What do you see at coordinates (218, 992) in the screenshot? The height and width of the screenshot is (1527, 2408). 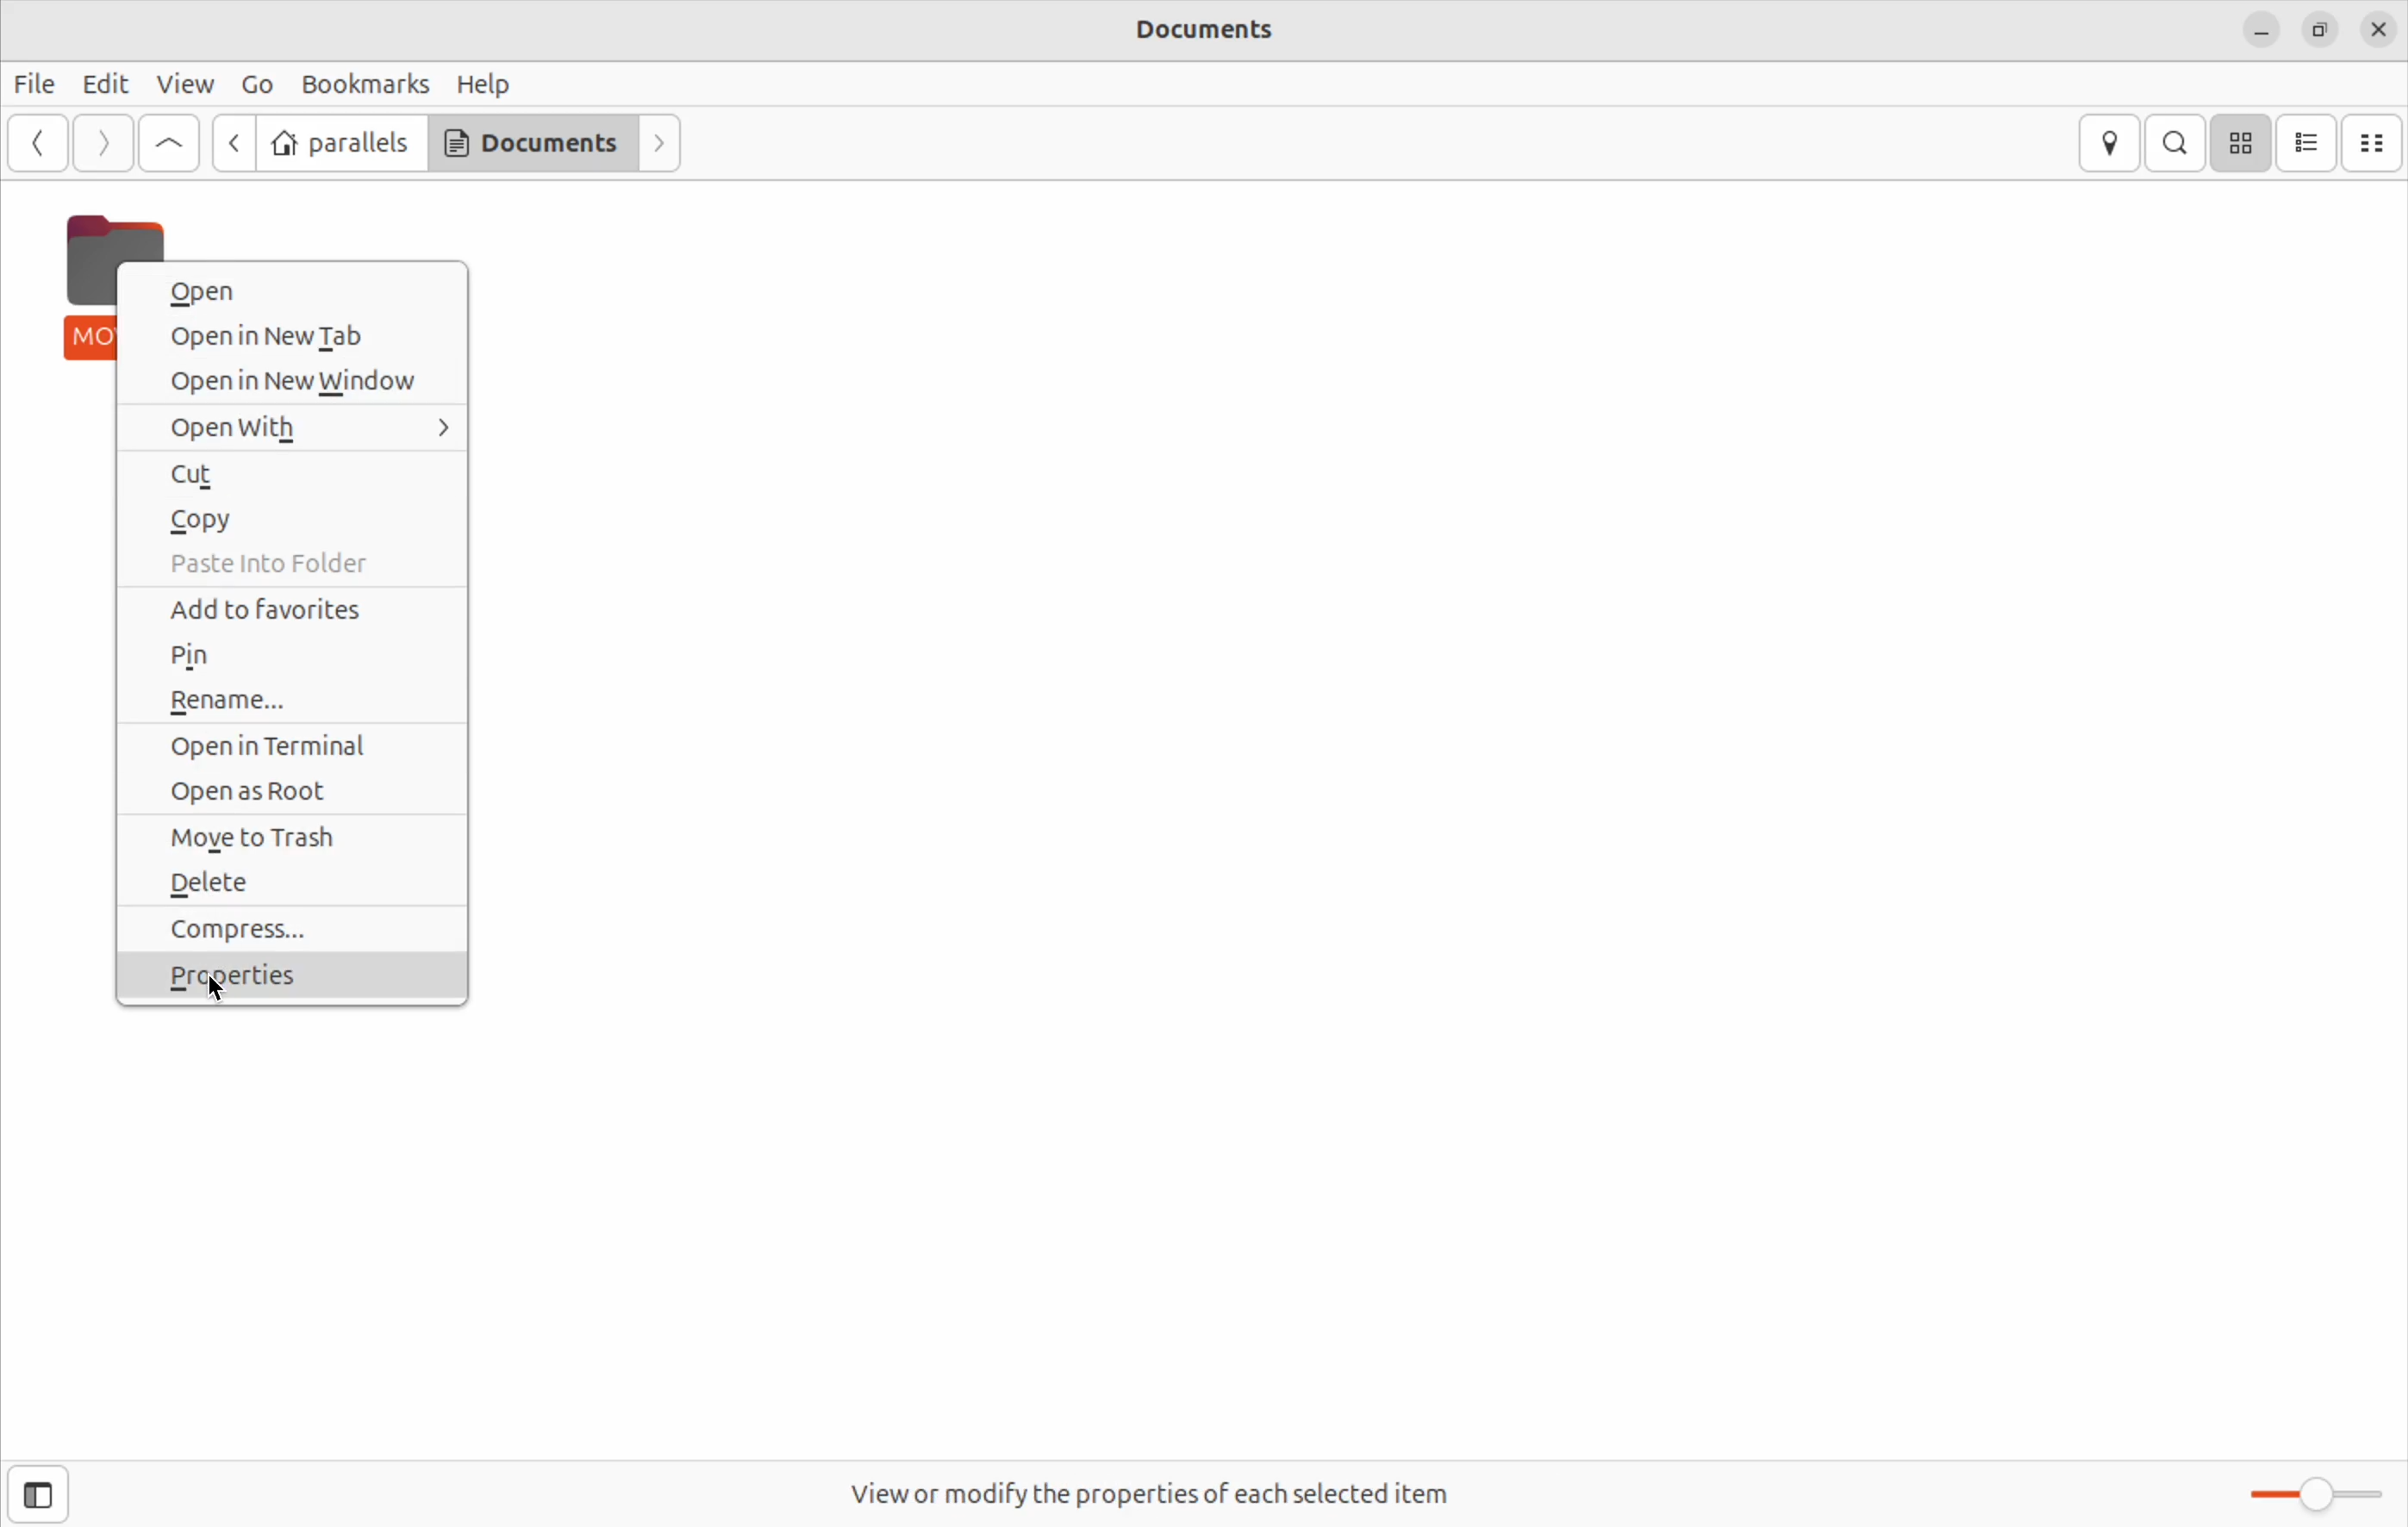 I see `cursor` at bounding box center [218, 992].